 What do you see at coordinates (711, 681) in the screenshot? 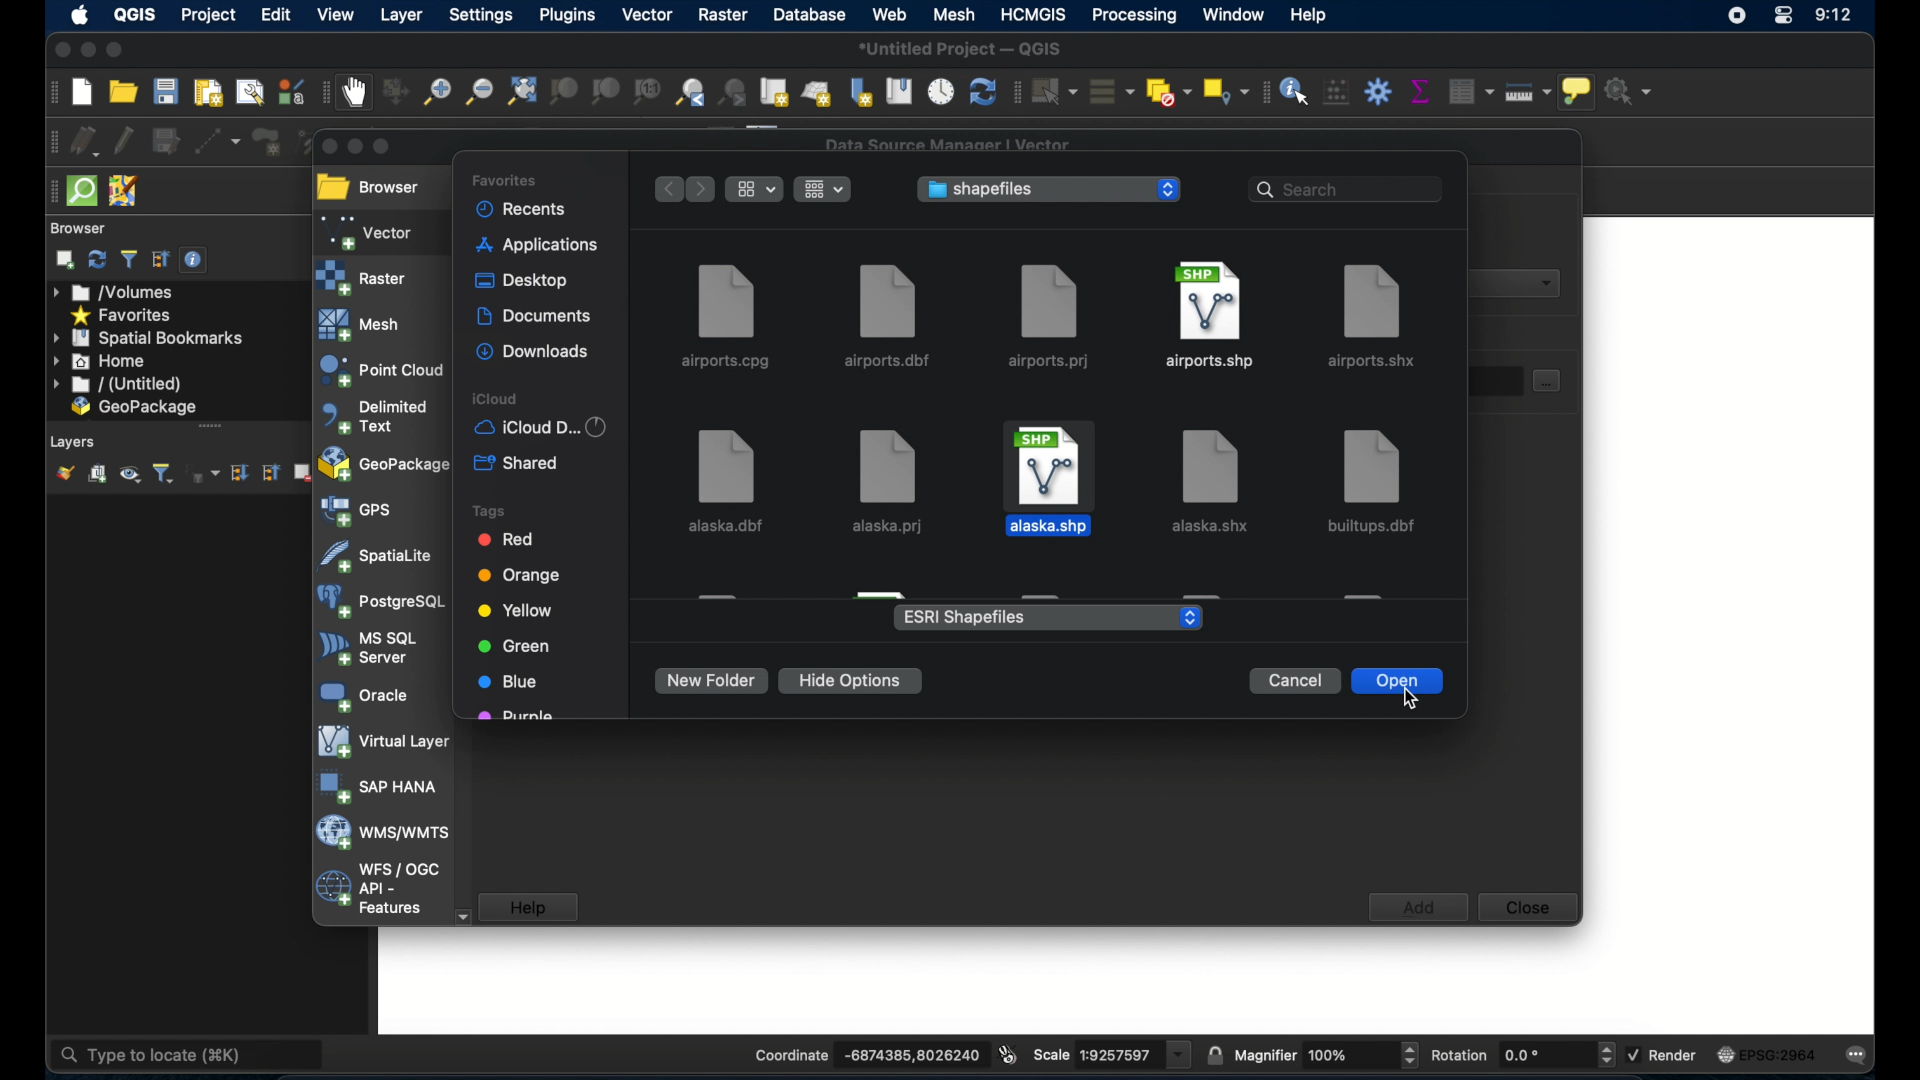
I see `new folder` at bounding box center [711, 681].